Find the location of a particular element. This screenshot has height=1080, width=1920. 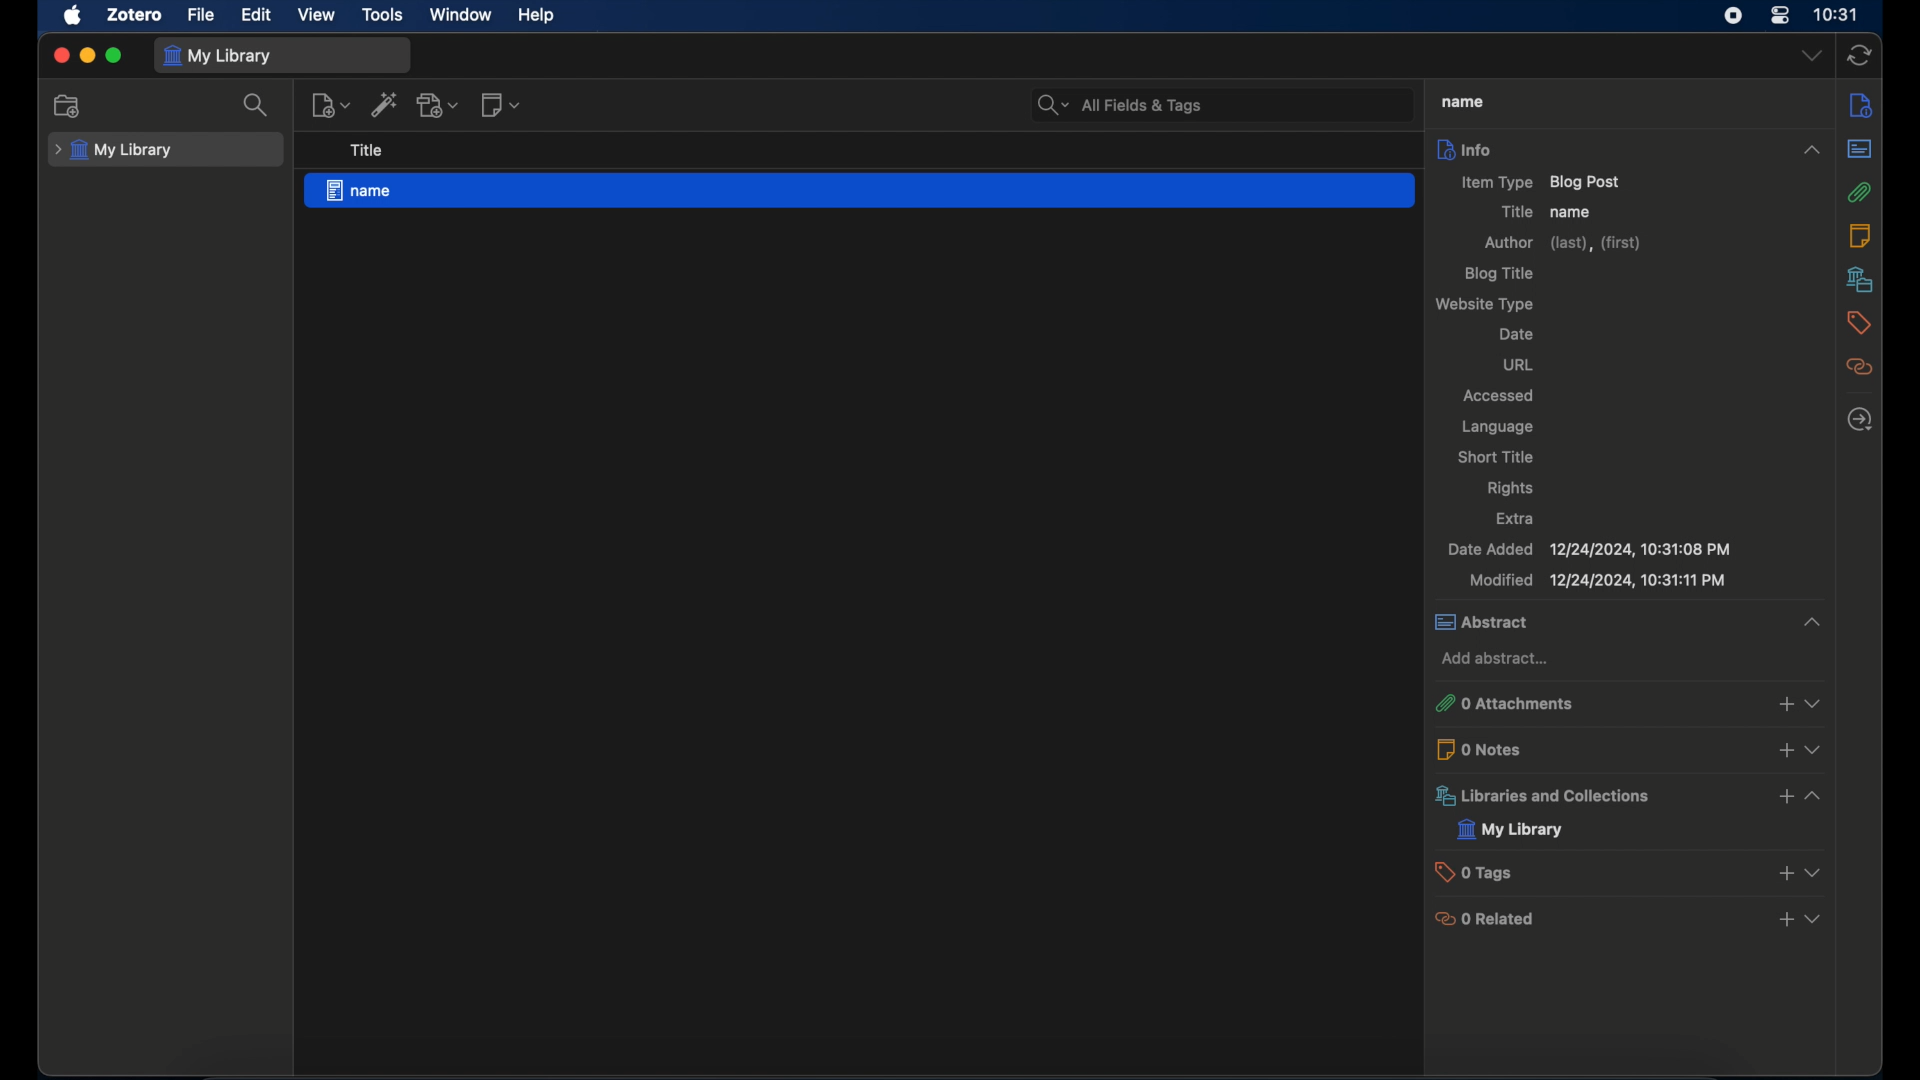

name is located at coordinates (860, 189).